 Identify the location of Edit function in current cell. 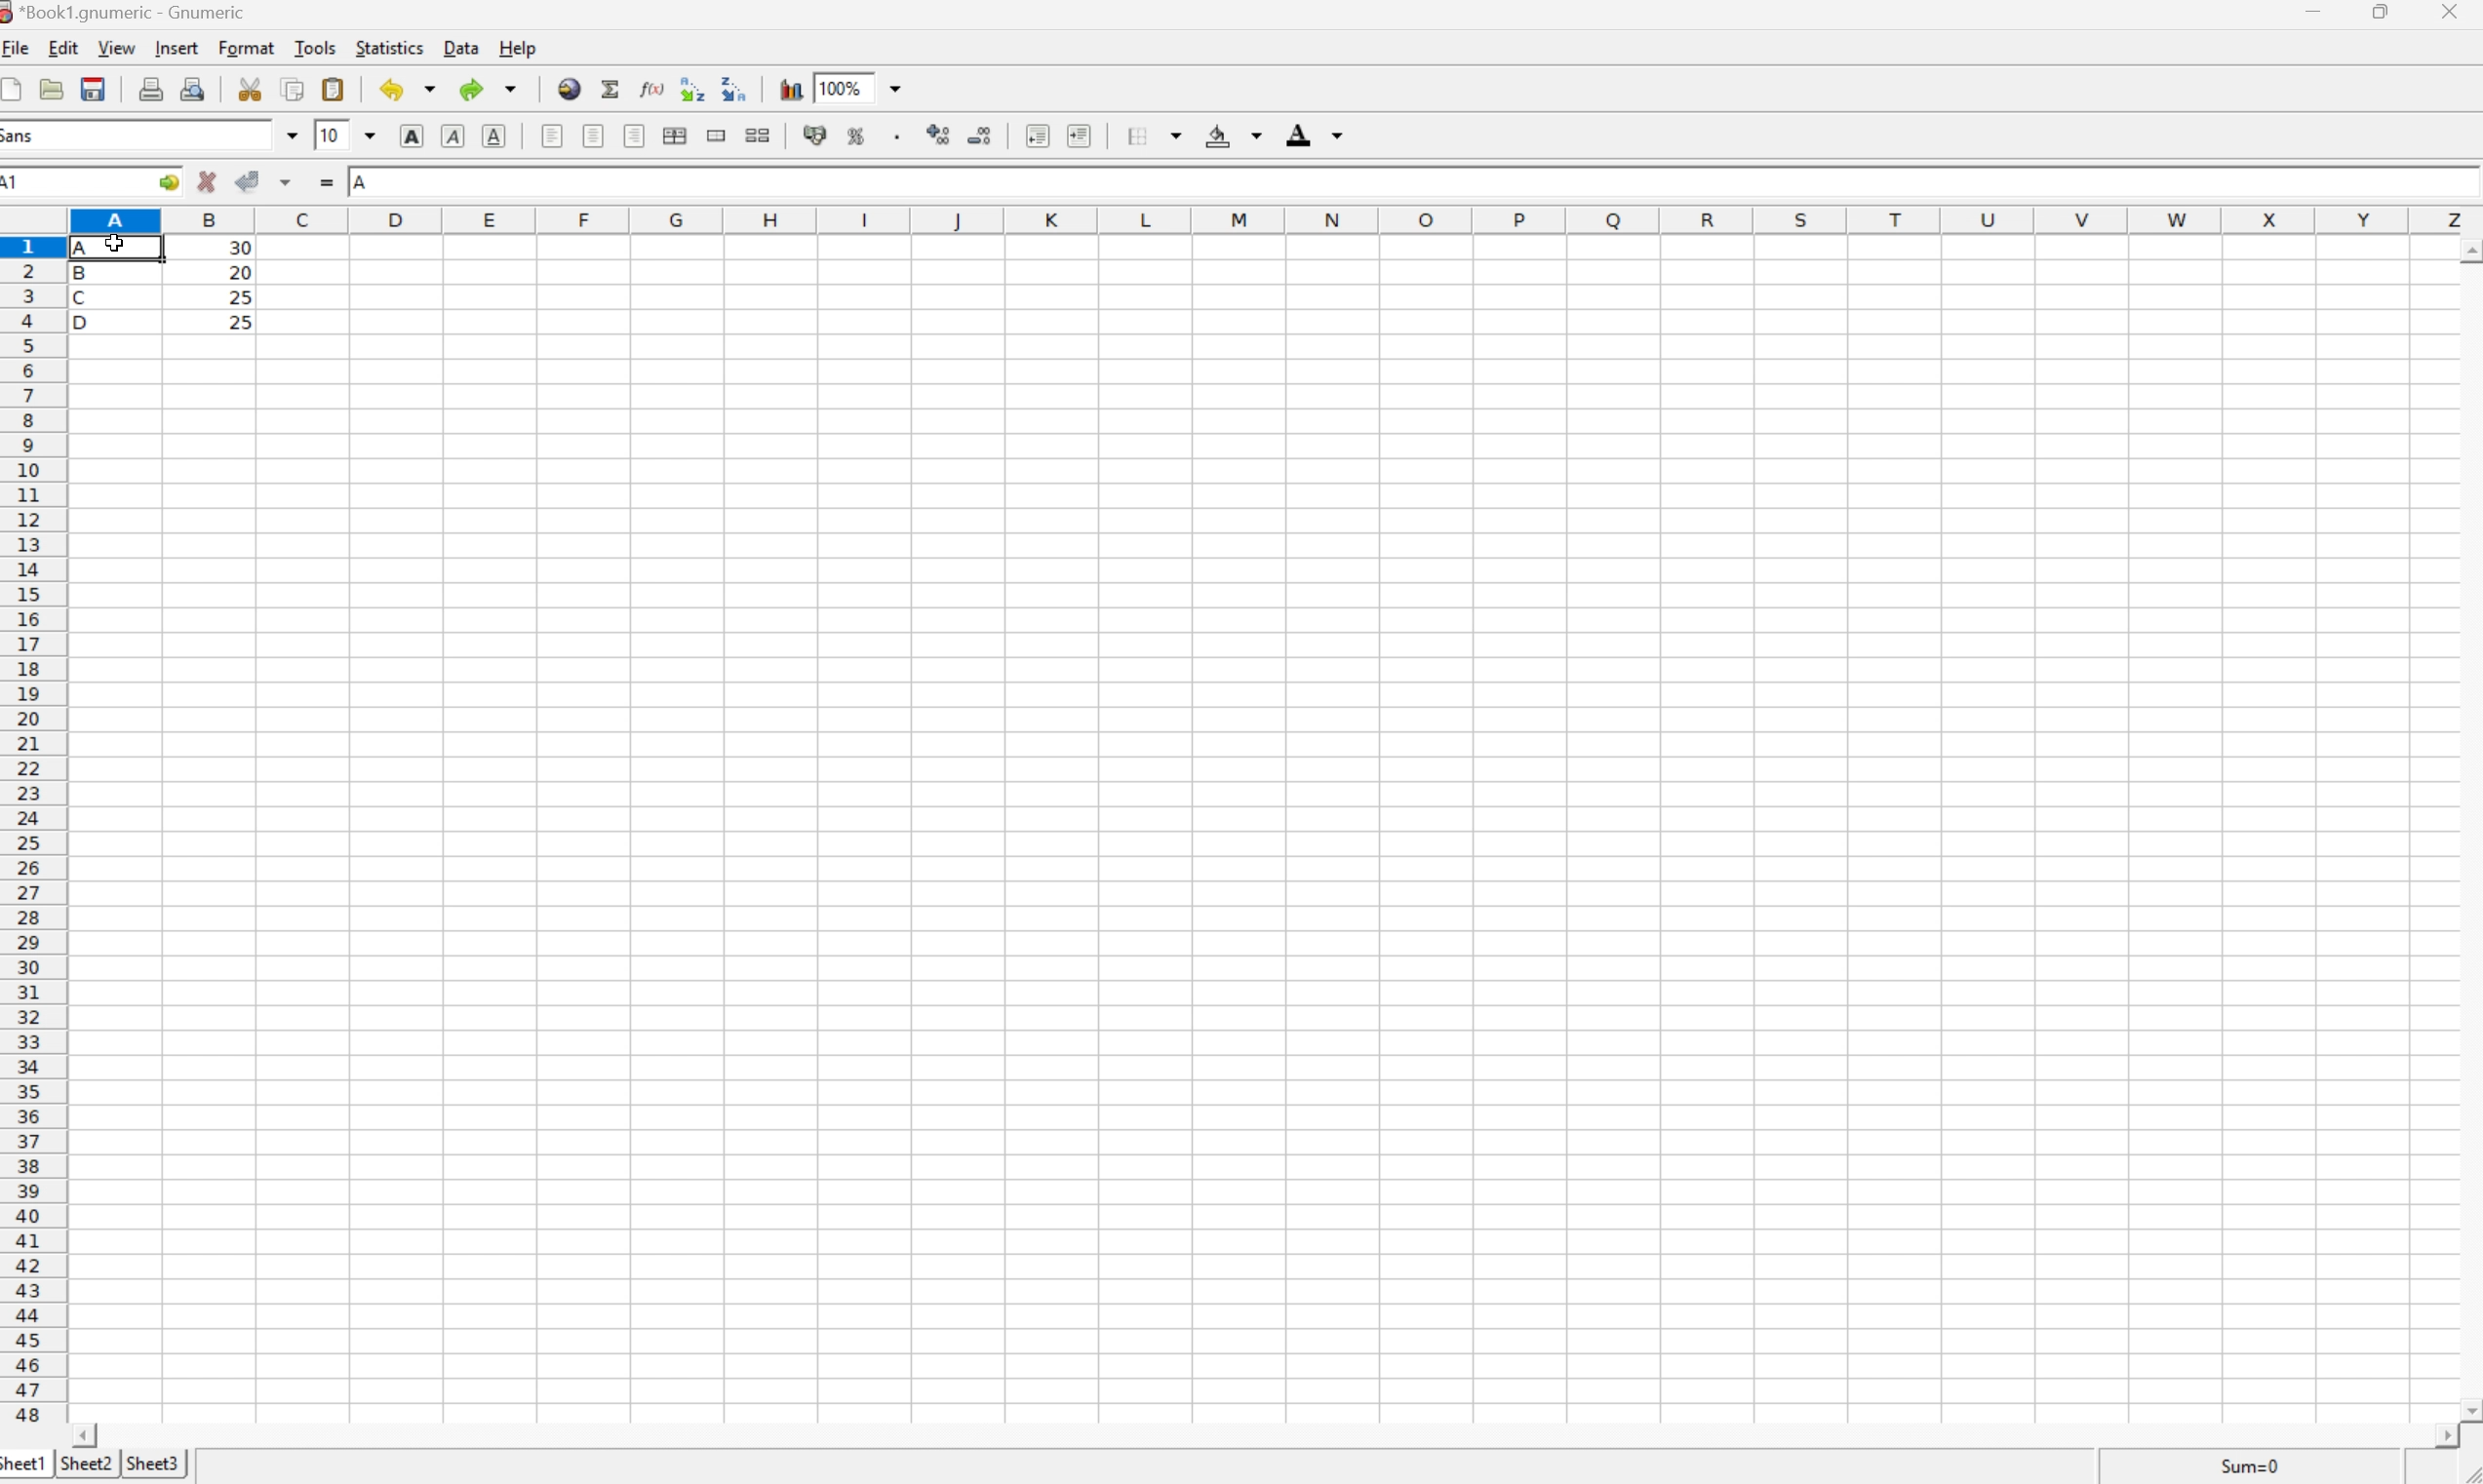
(655, 87).